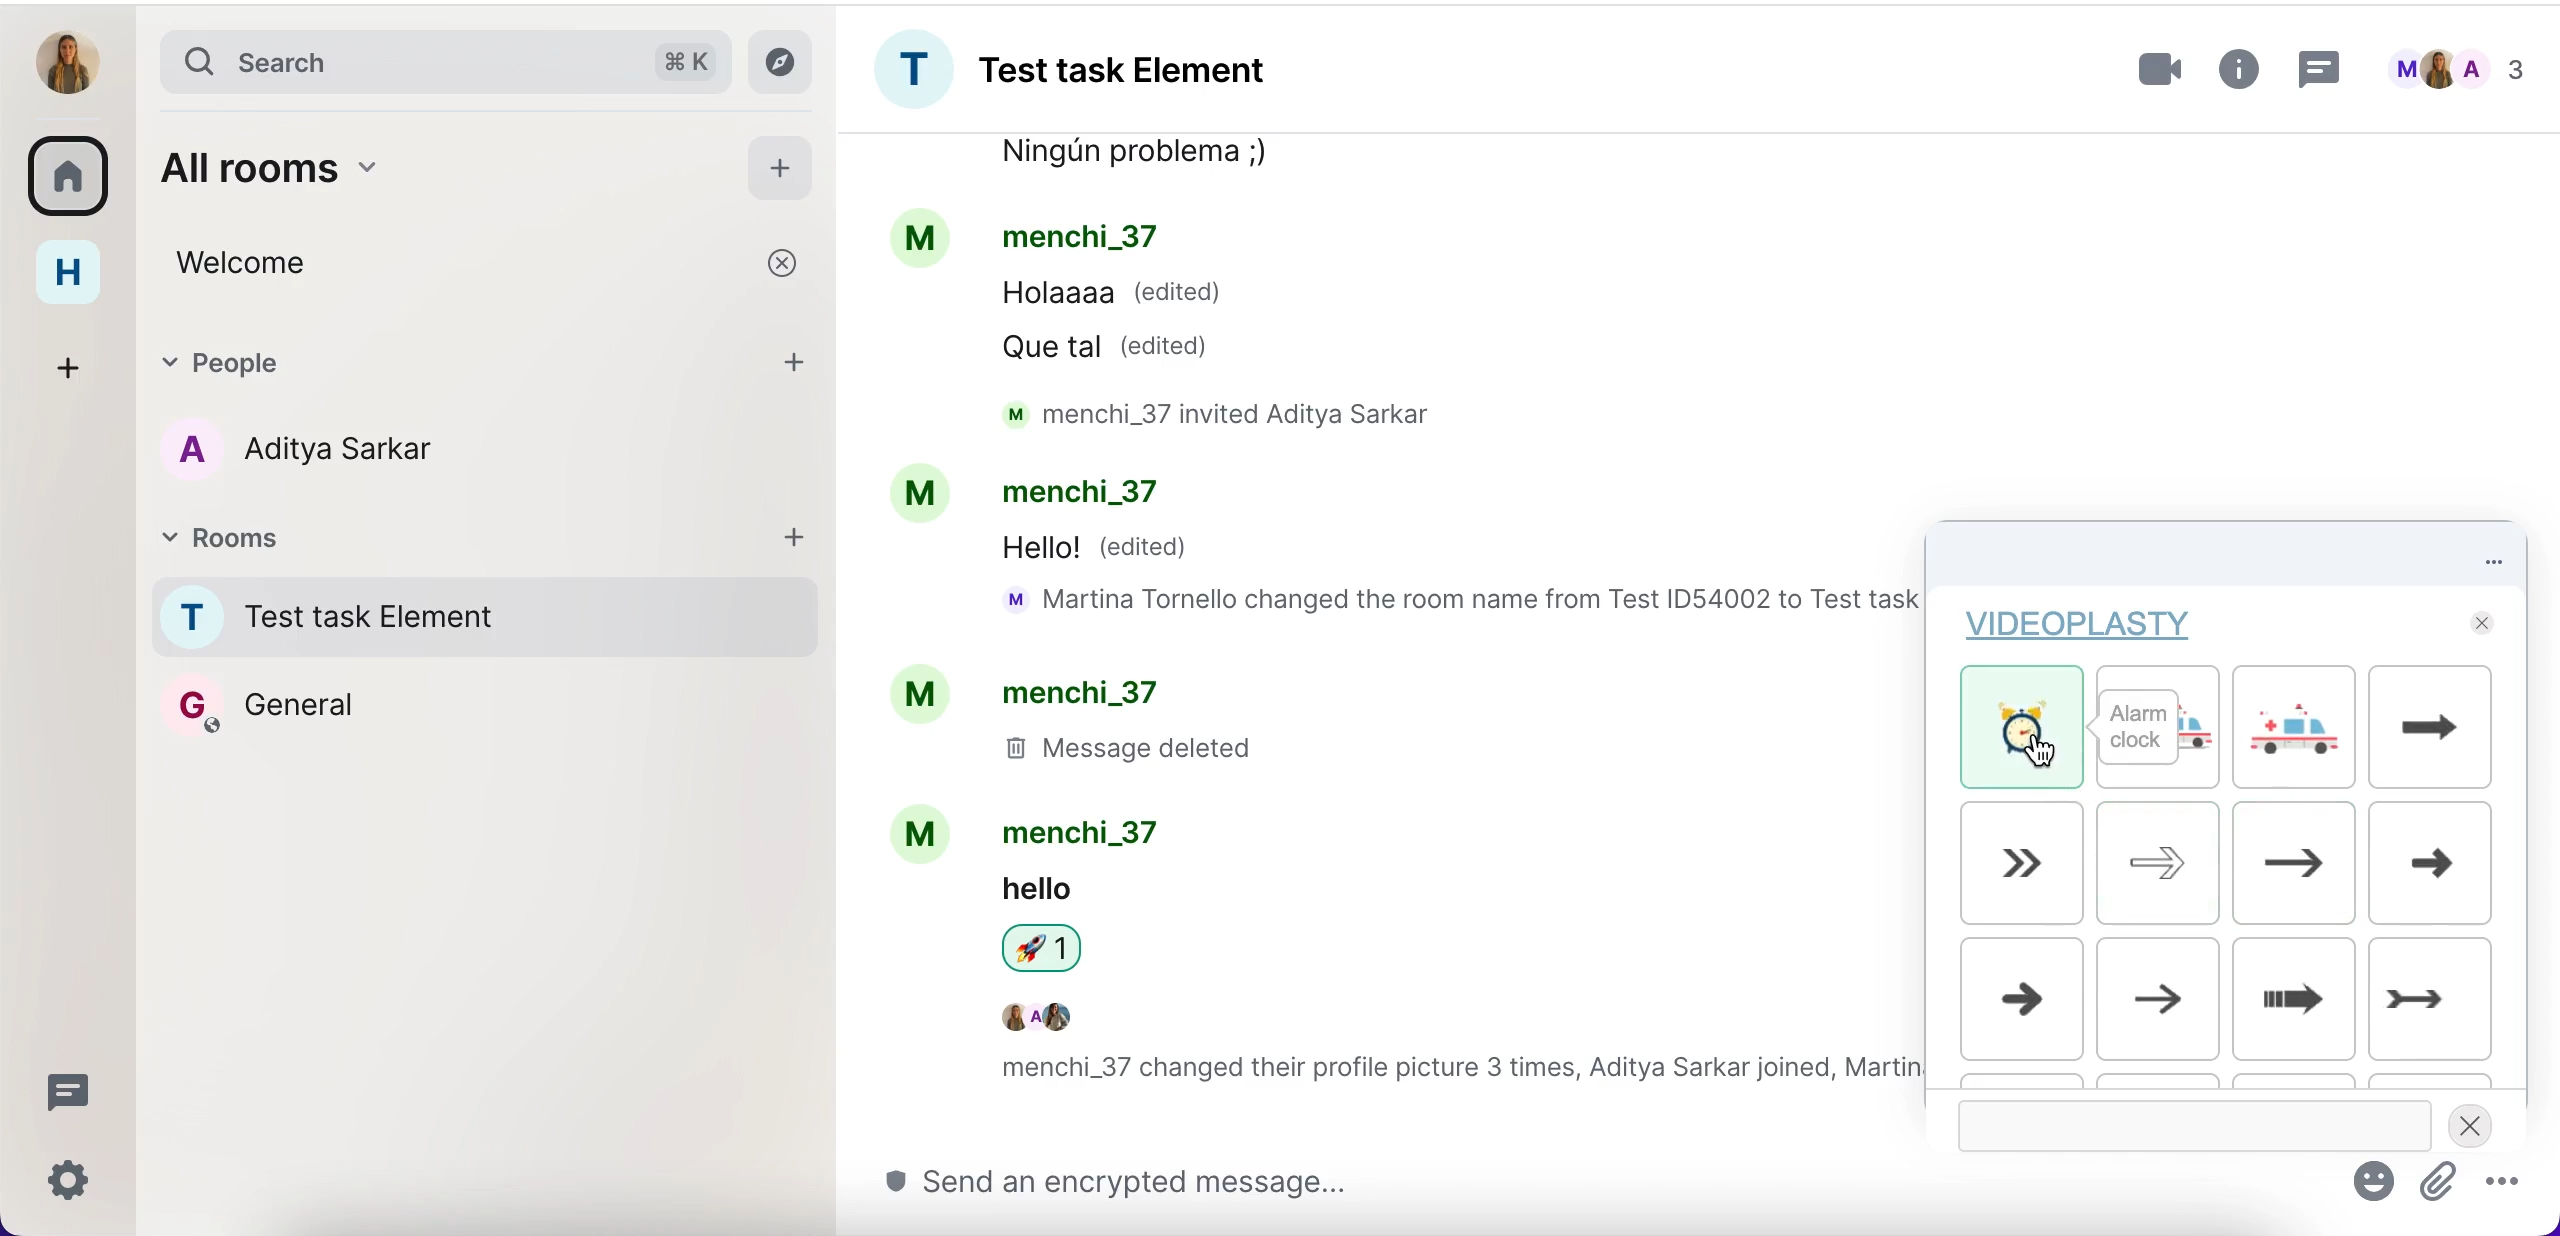 The height and width of the screenshot is (1236, 2560). What do you see at coordinates (2320, 65) in the screenshot?
I see `threads ` at bounding box center [2320, 65].